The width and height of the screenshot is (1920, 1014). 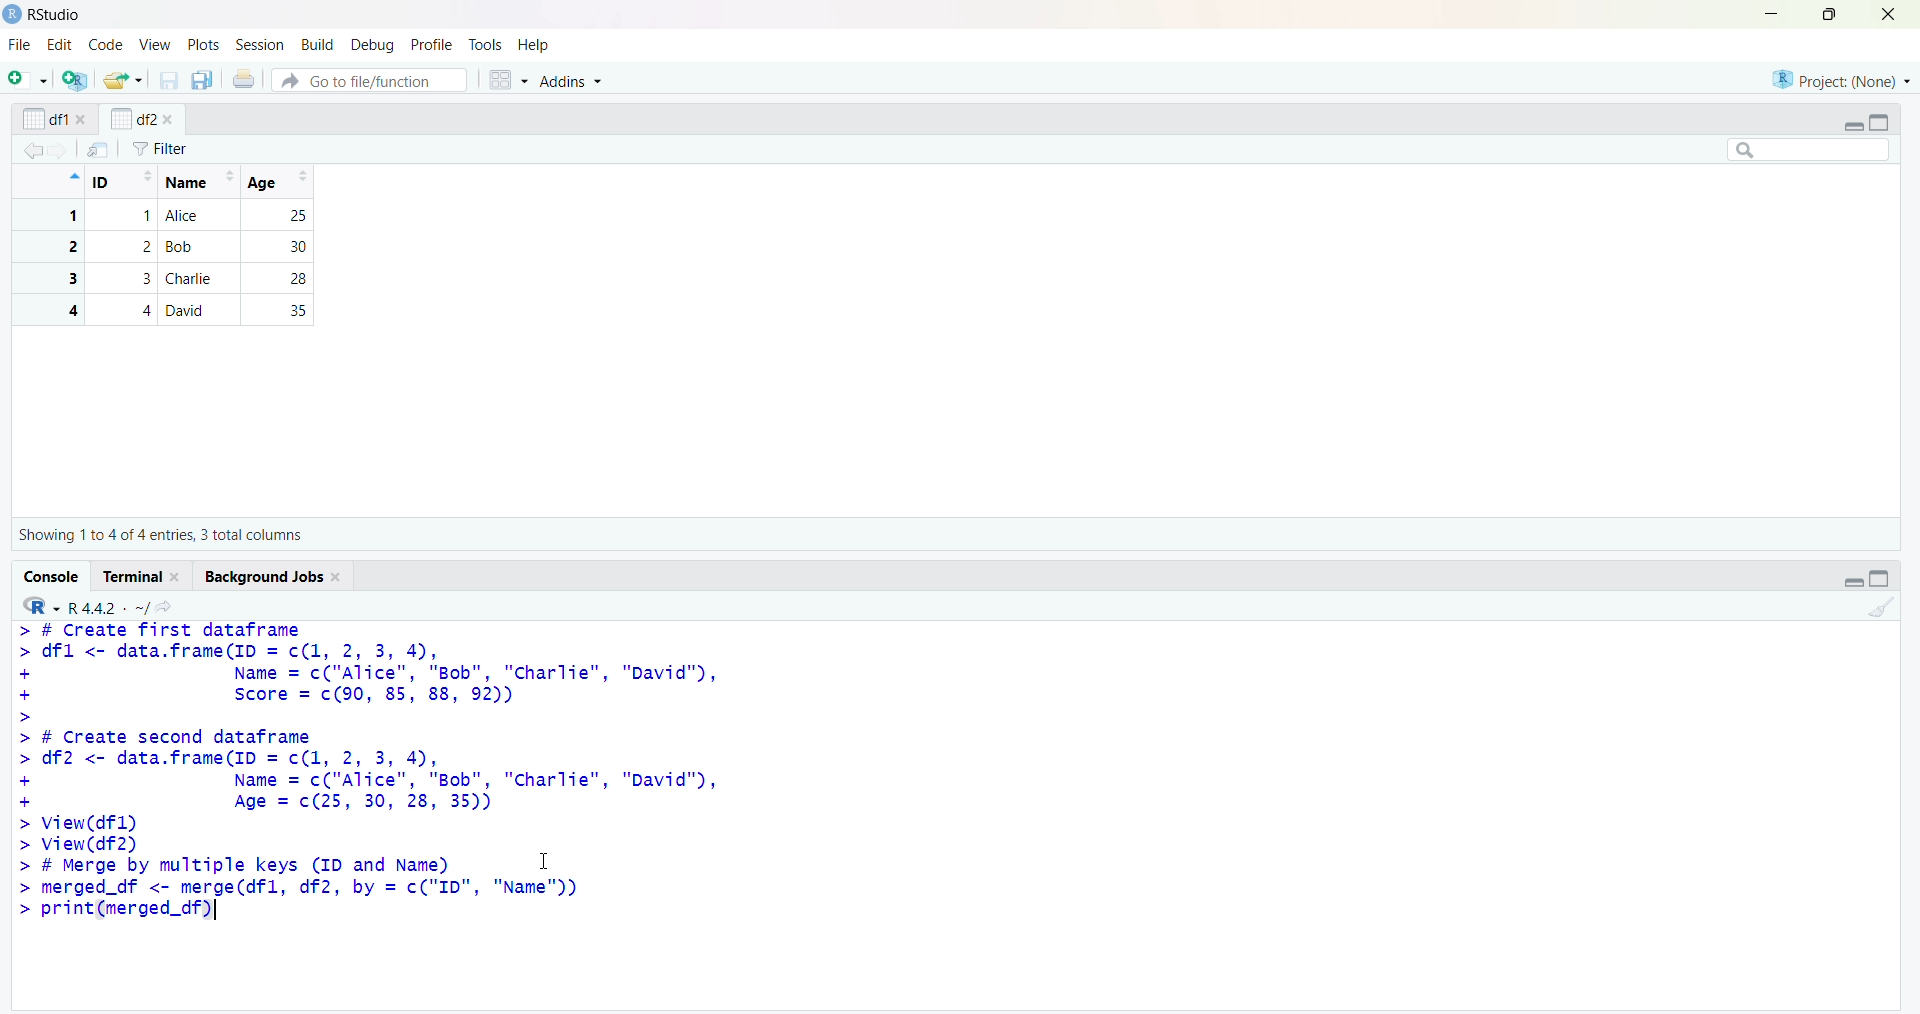 I want to click on Help, so click(x=533, y=44).